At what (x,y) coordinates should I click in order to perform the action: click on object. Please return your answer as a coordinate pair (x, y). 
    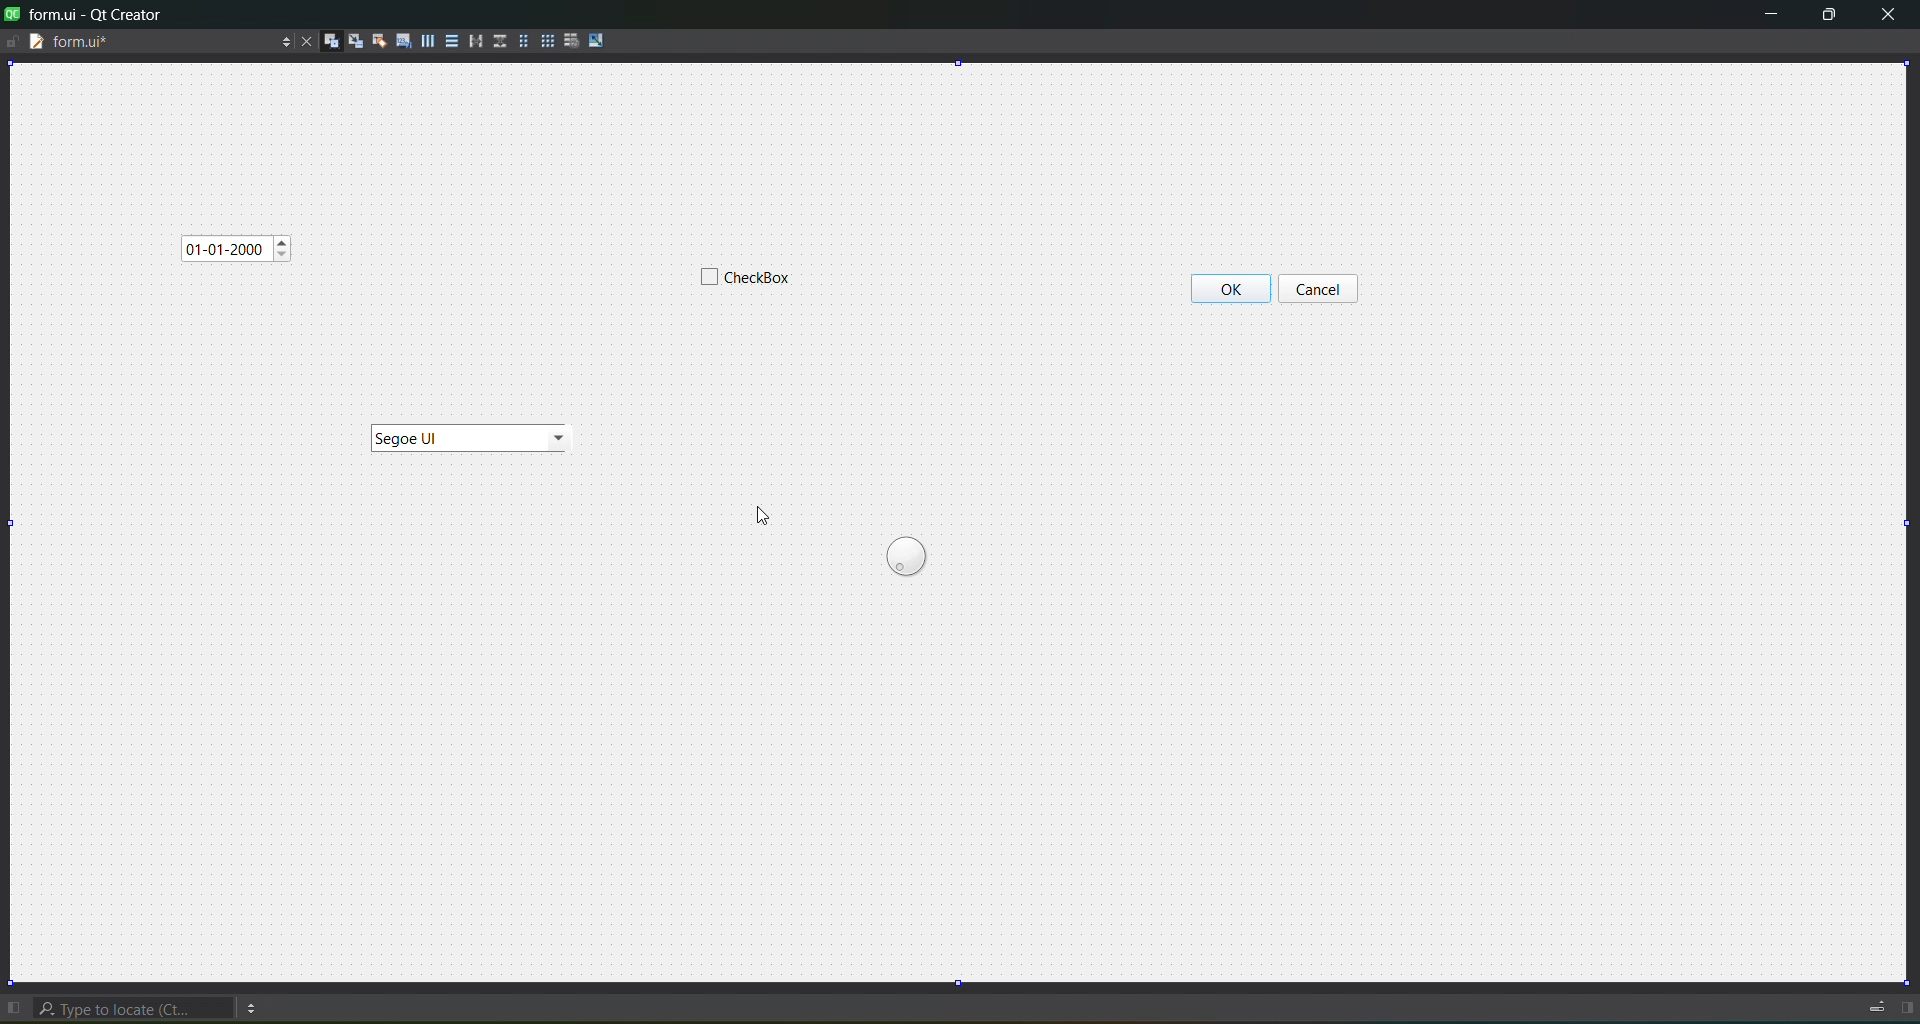
    Looking at the image, I should click on (1325, 276).